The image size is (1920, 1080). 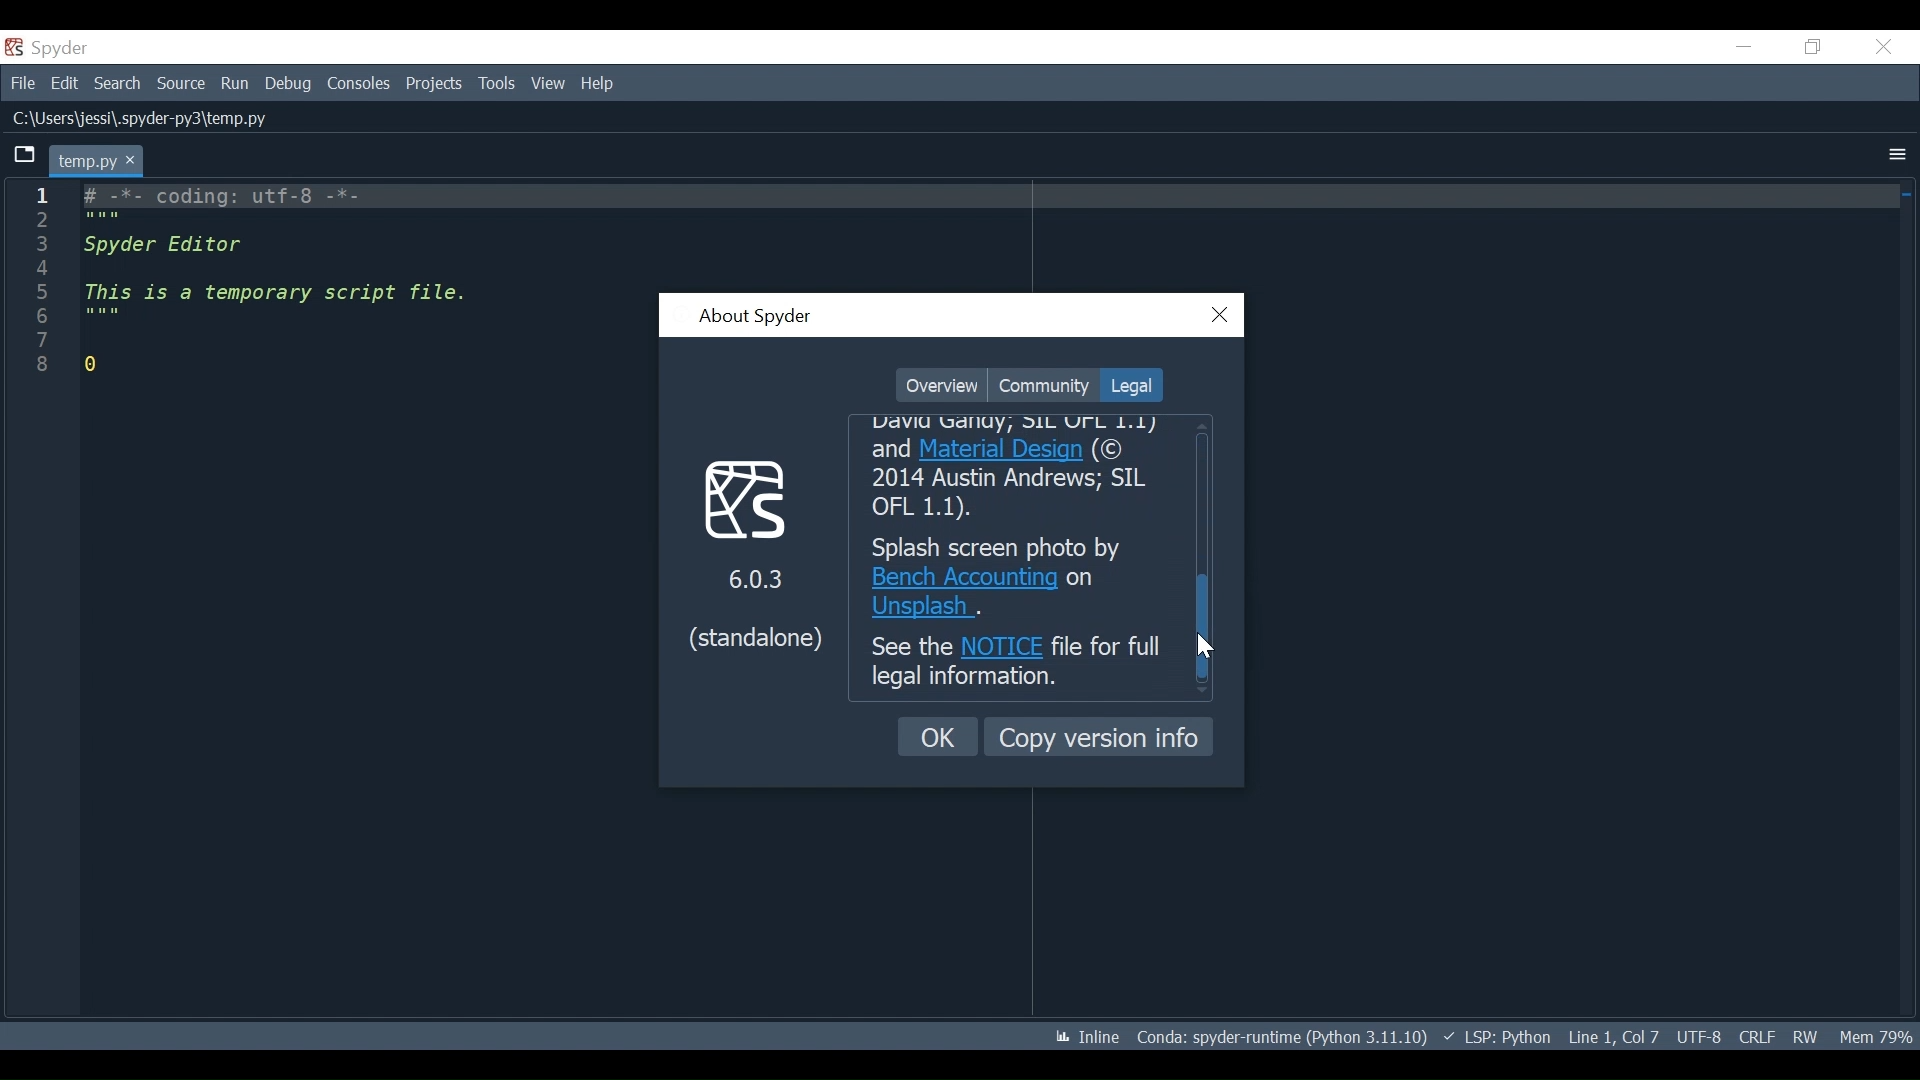 I want to click on Current tab, so click(x=98, y=160).